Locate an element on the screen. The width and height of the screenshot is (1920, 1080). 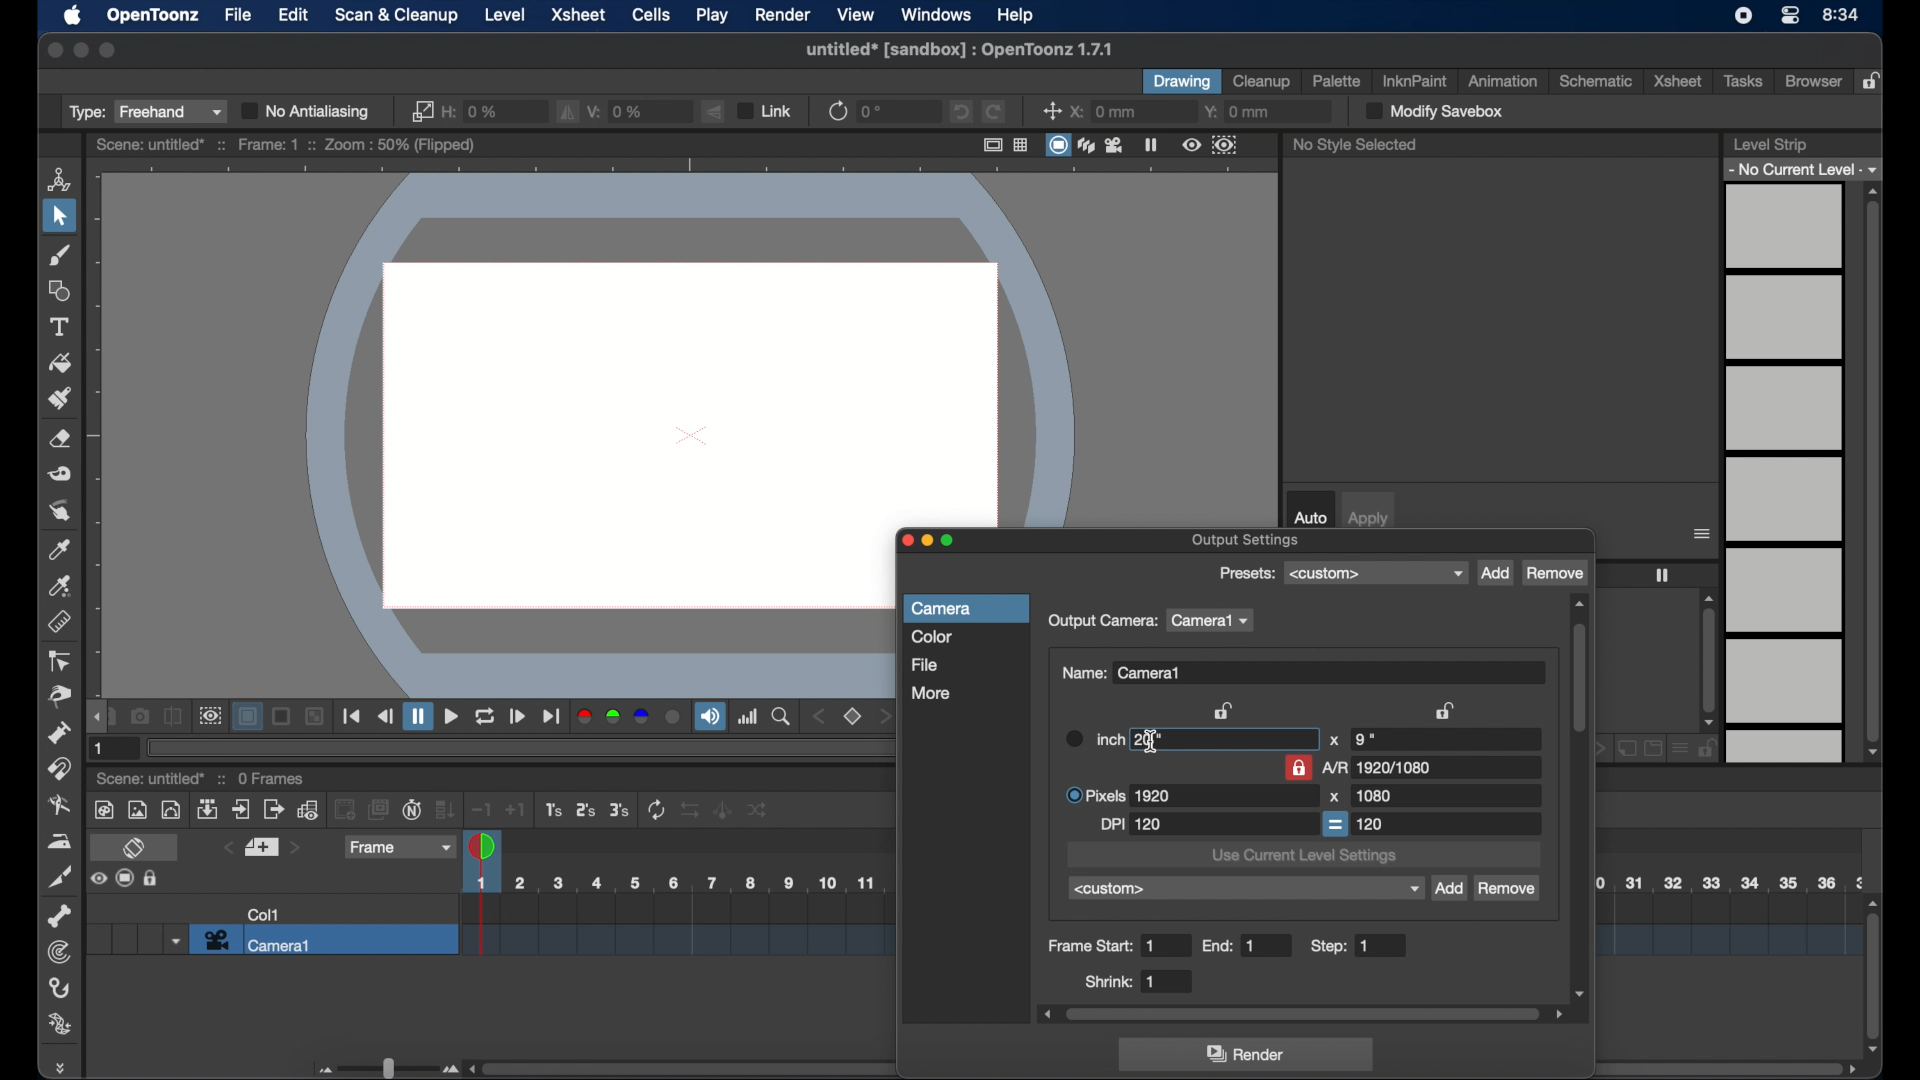
0 is located at coordinates (874, 111).